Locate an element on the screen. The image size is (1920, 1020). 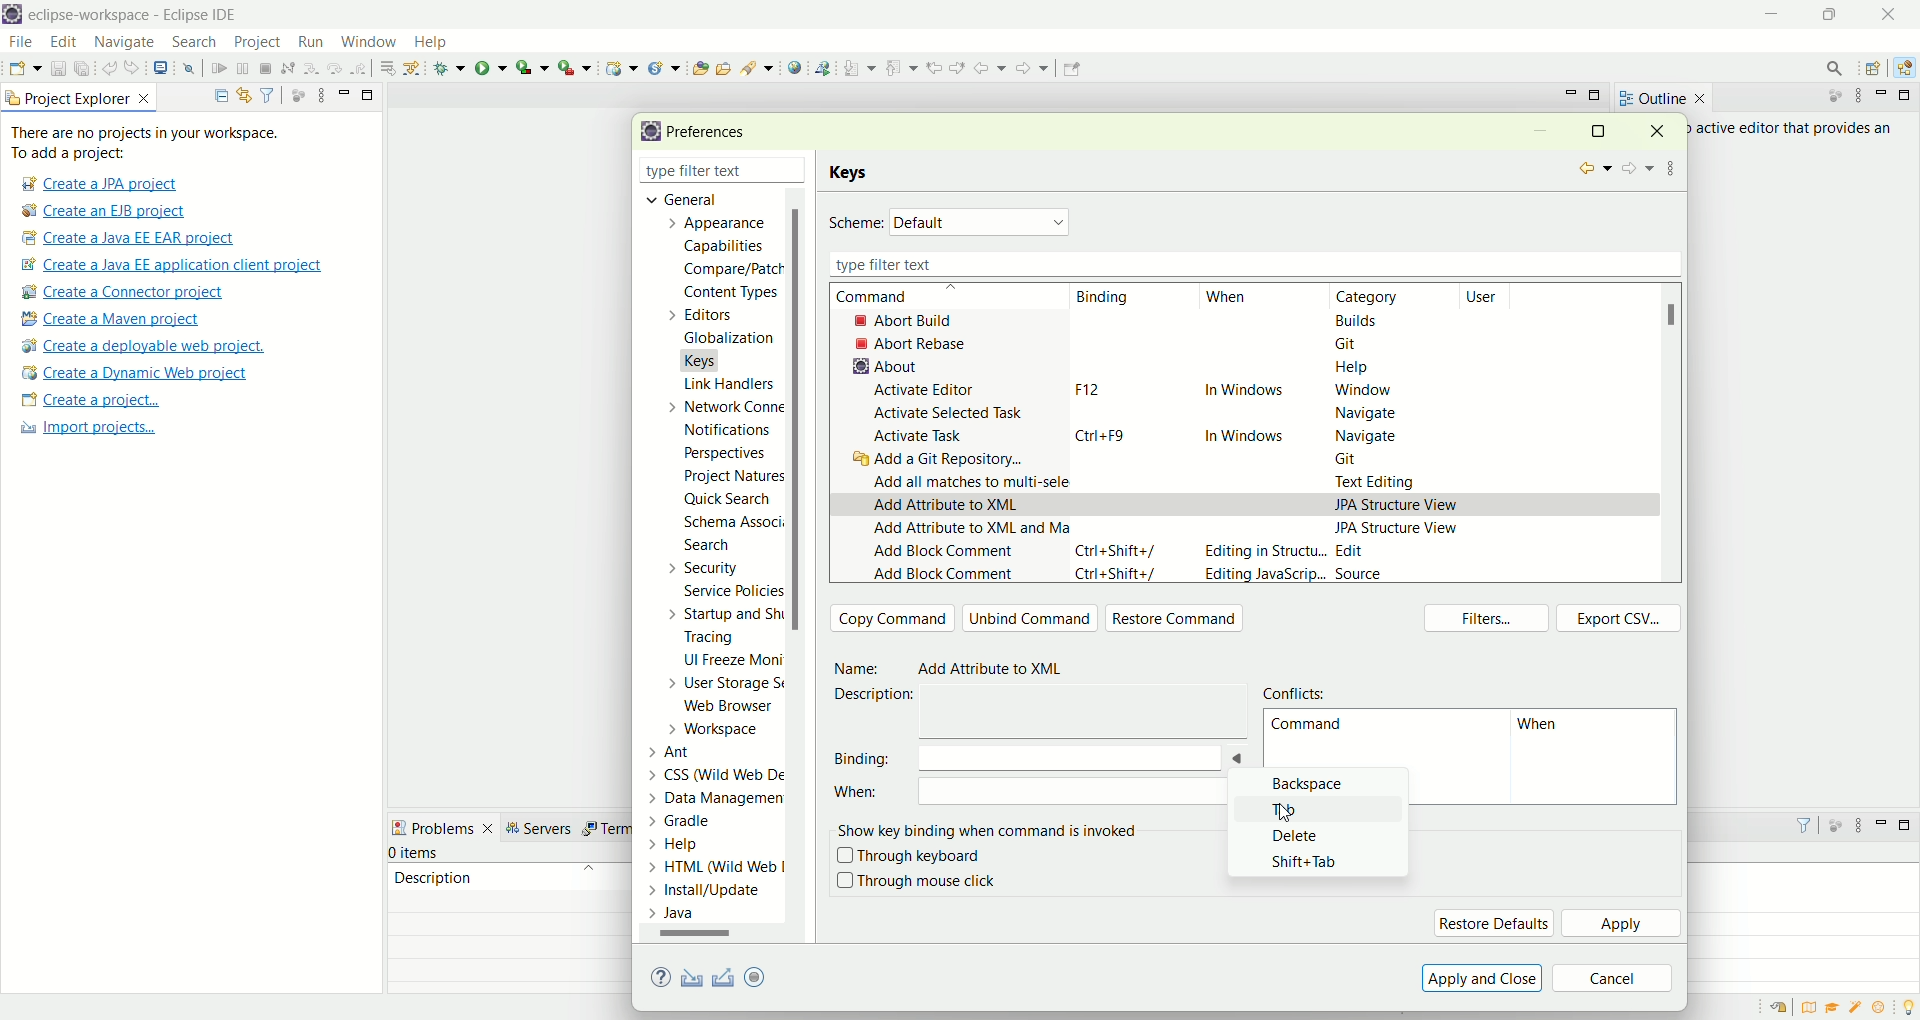
security is located at coordinates (699, 568).